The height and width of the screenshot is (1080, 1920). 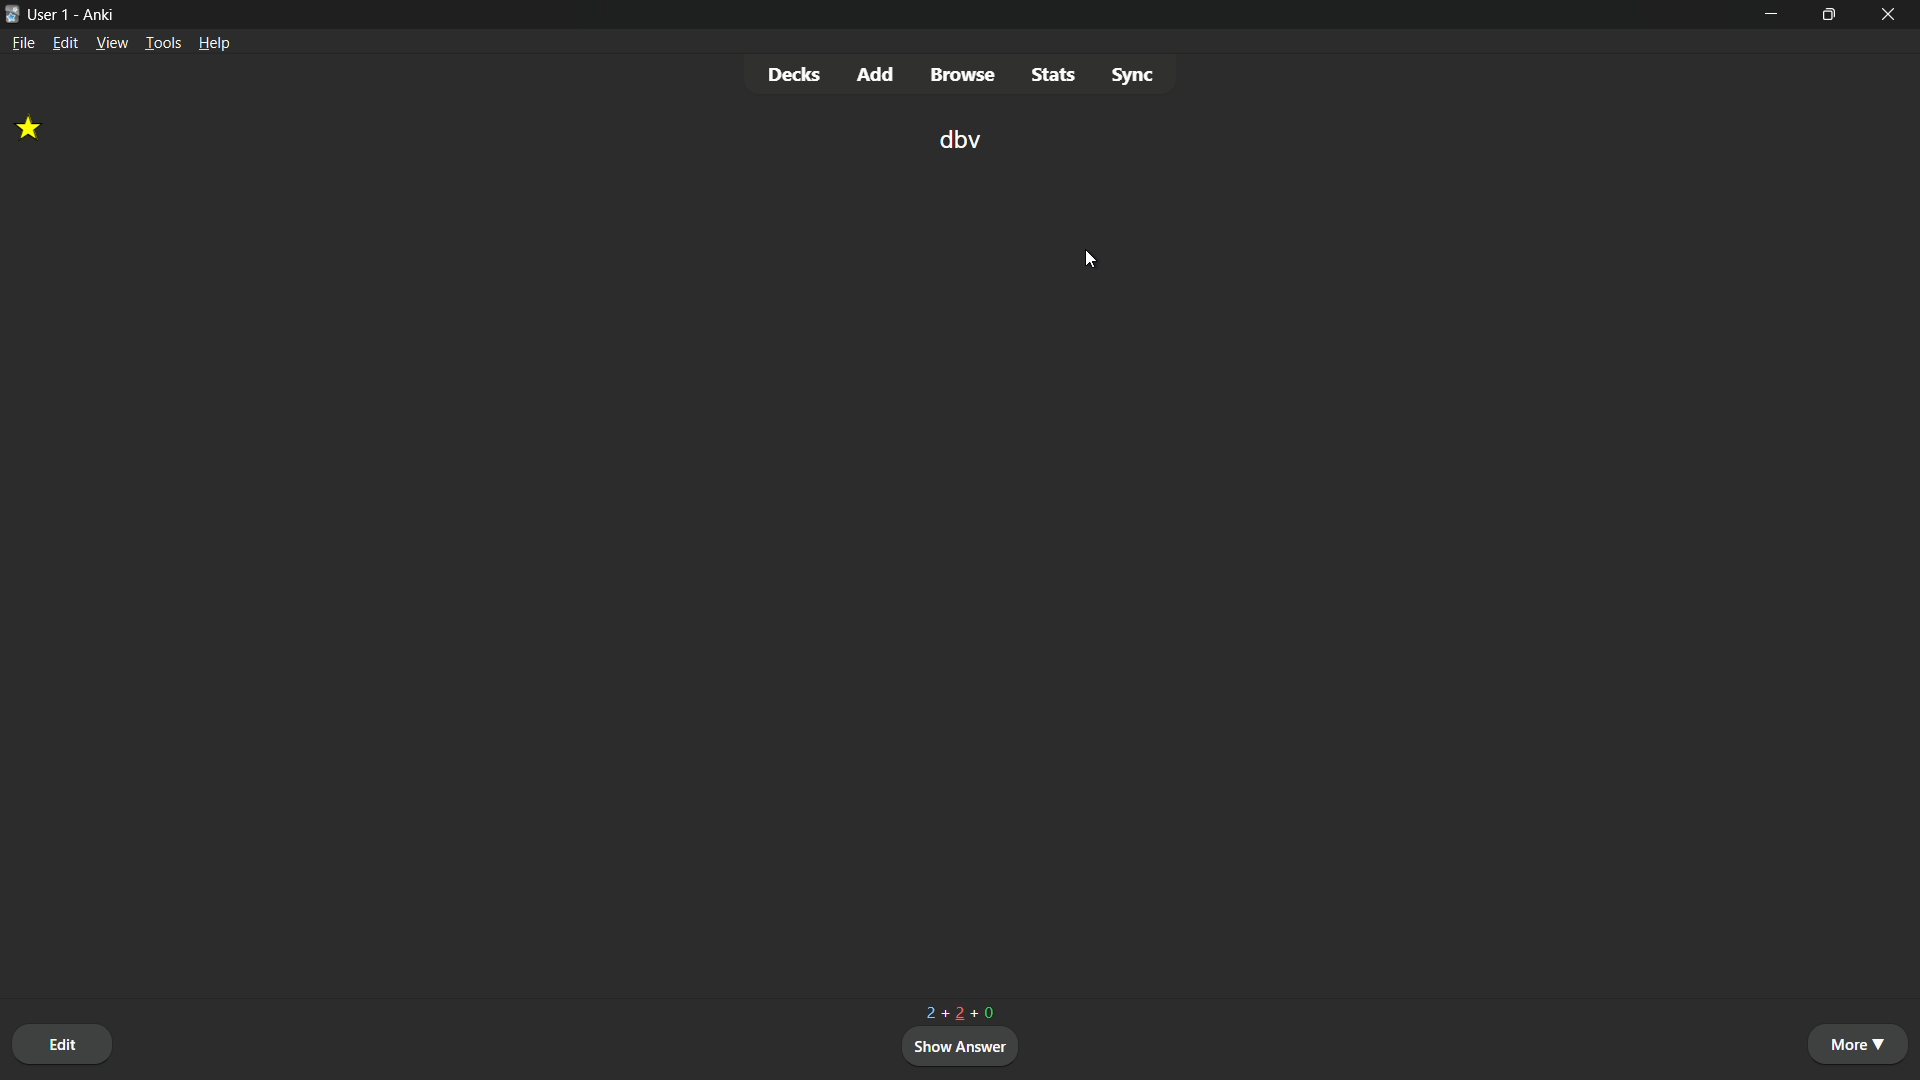 What do you see at coordinates (1861, 1043) in the screenshot?
I see `more` at bounding box center [1861, 1043].